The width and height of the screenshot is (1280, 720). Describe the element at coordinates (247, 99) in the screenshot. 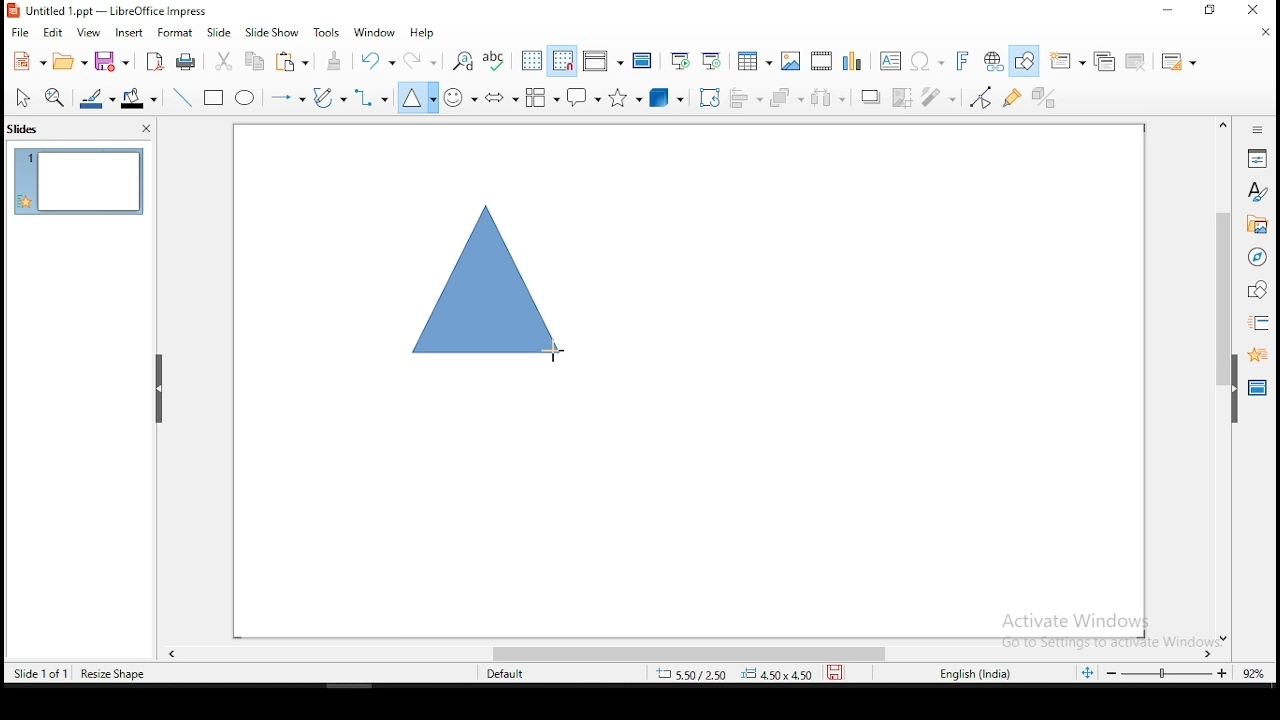

I see `ellipse` at that location.